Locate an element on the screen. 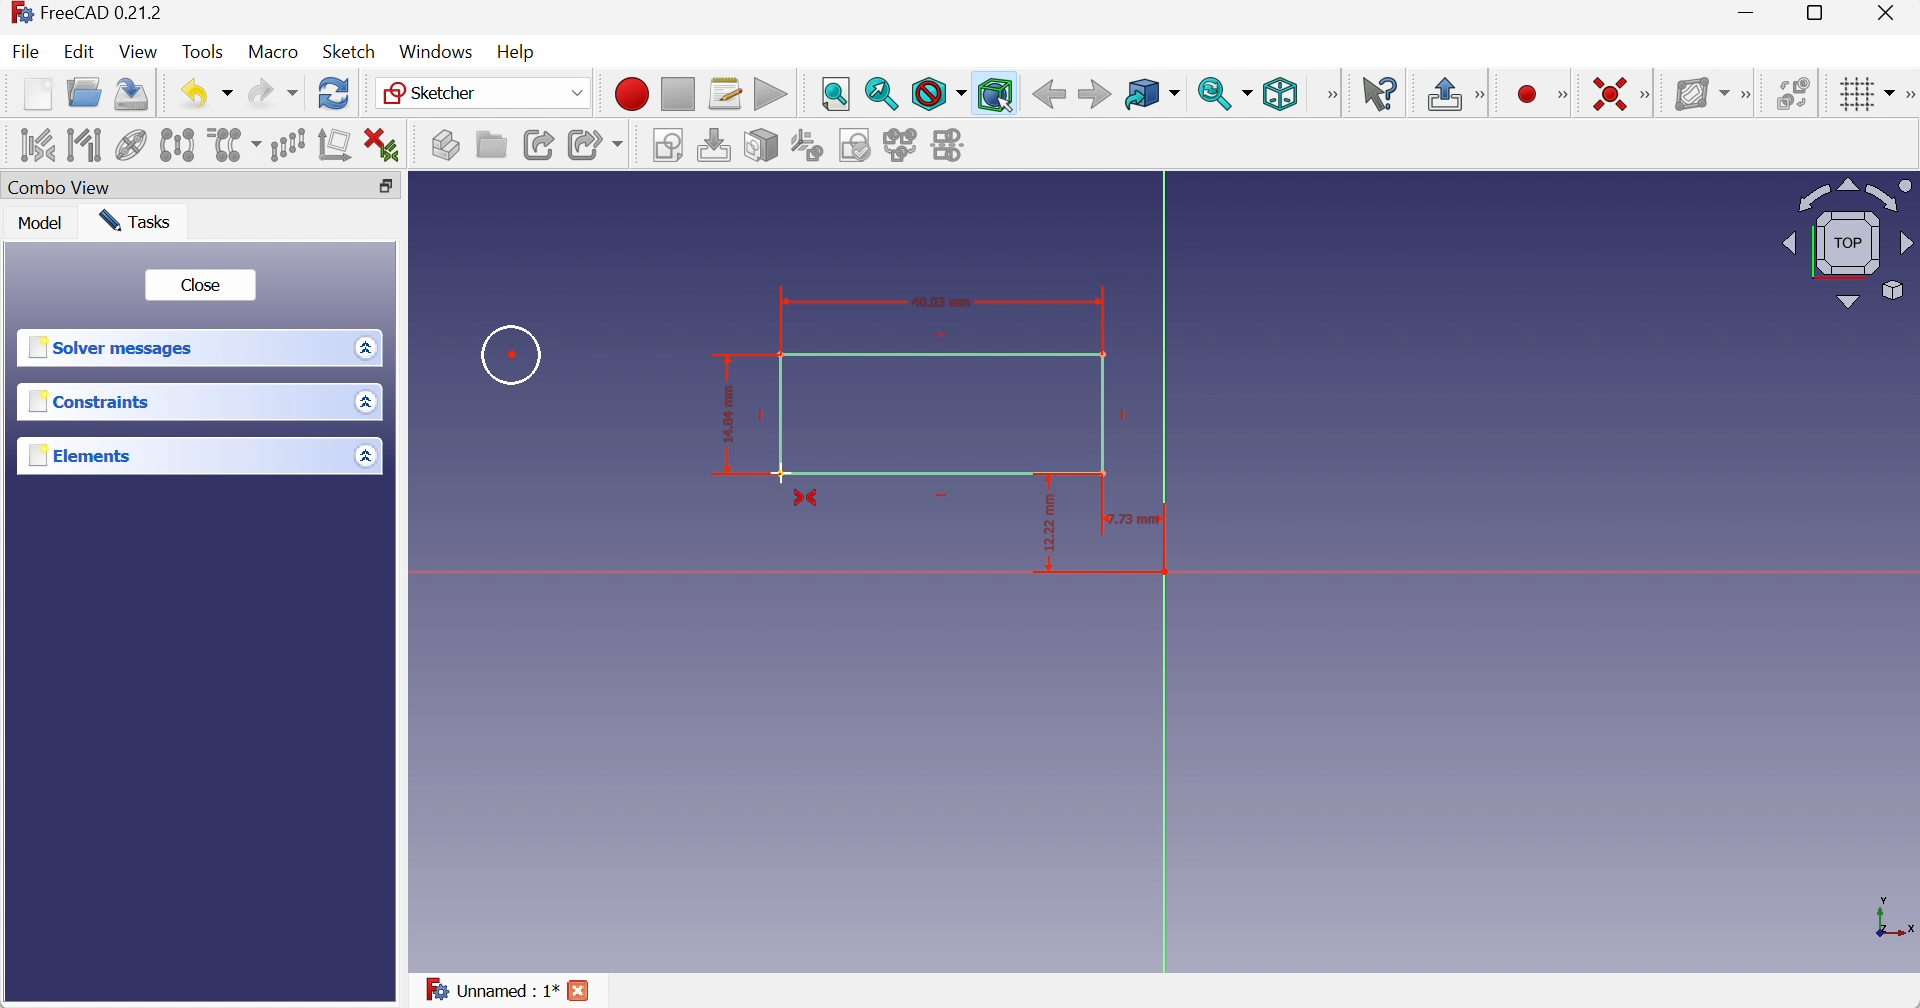  x, y axis is located at coordinates (1891, 915).